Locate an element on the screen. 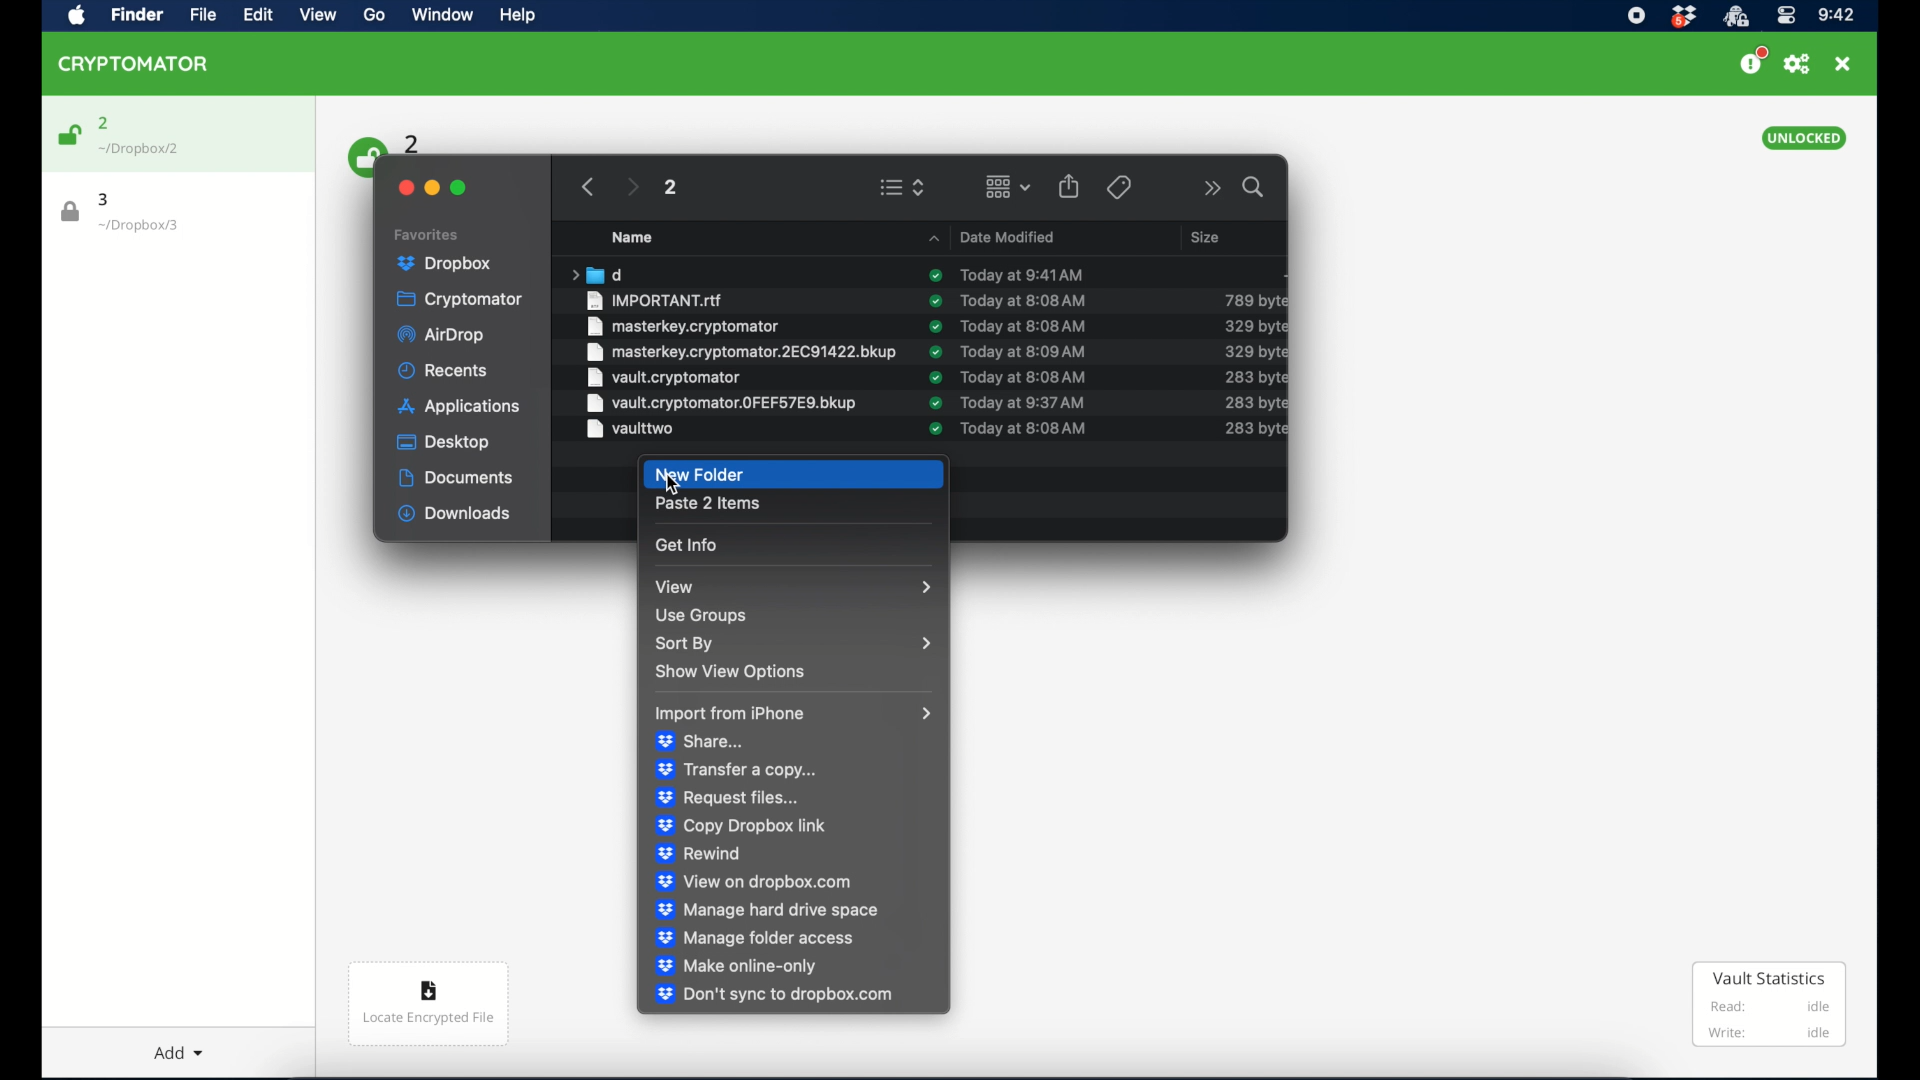  sync is located at coordinates (935, 377).